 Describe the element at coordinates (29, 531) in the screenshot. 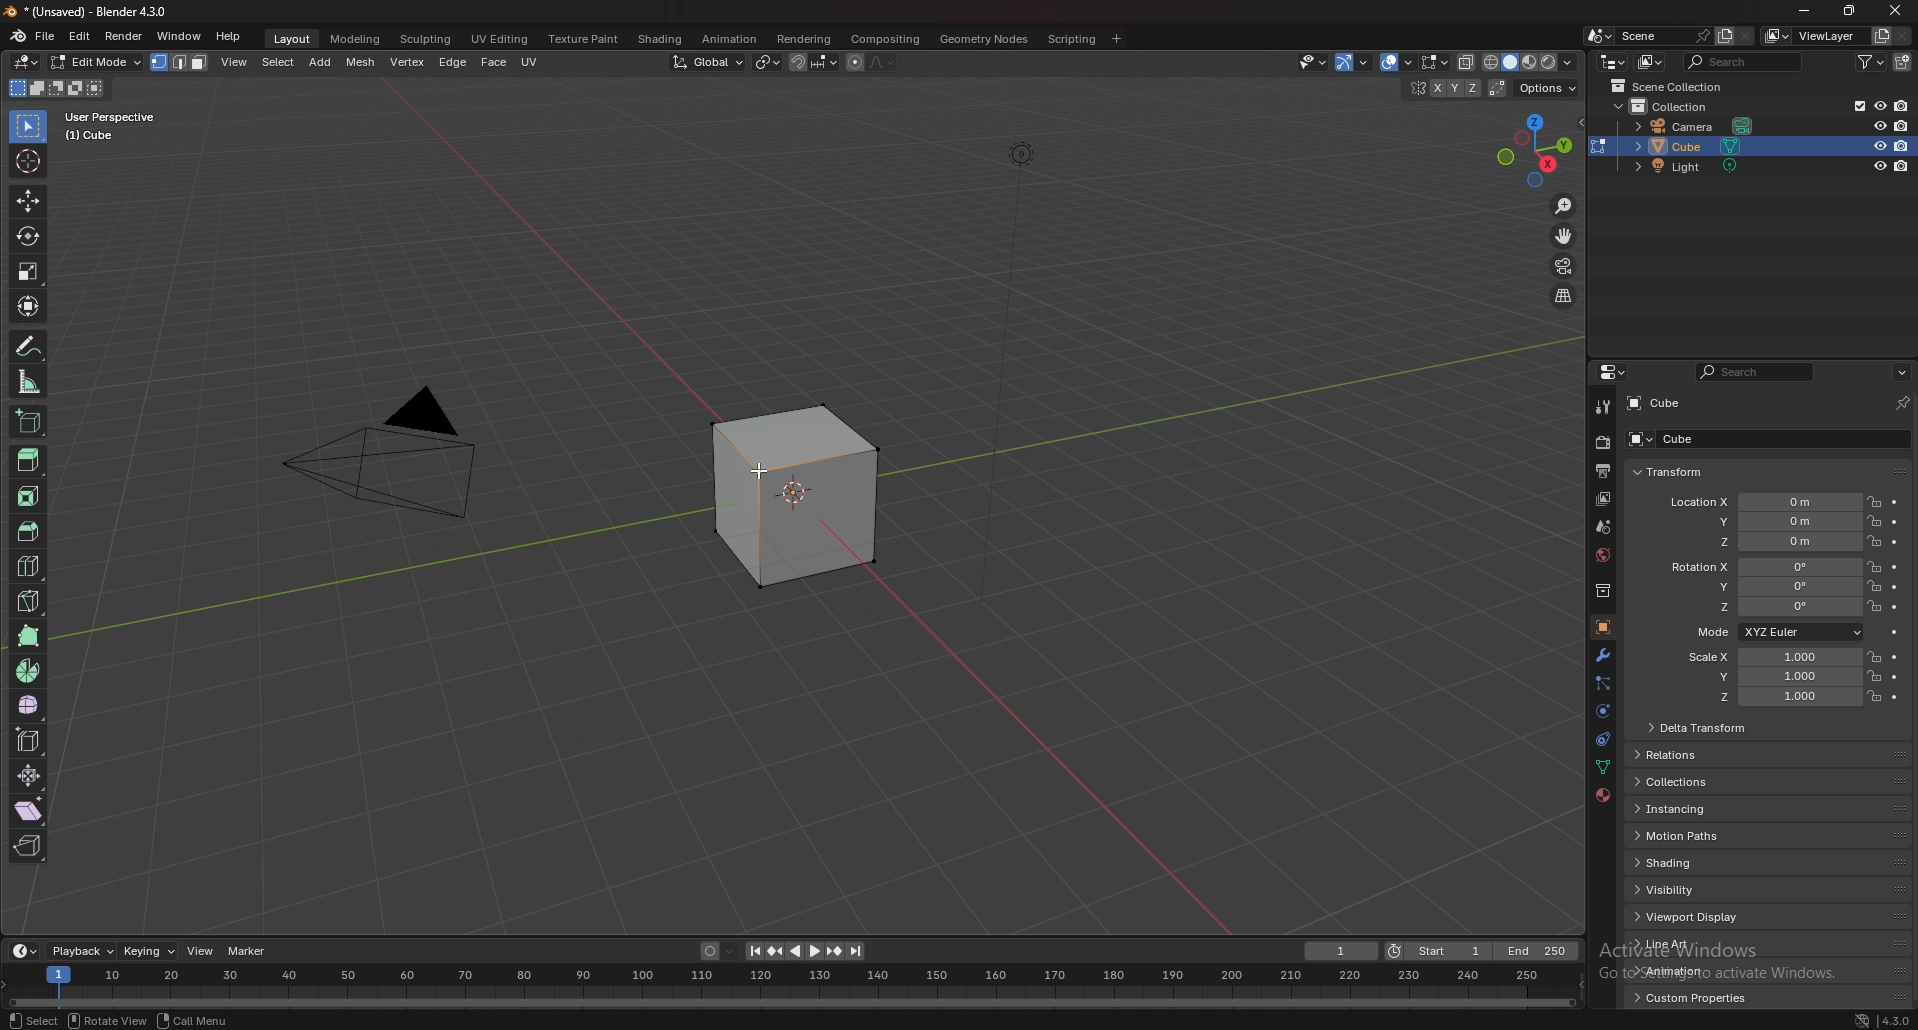

I see `bevel` at that location.